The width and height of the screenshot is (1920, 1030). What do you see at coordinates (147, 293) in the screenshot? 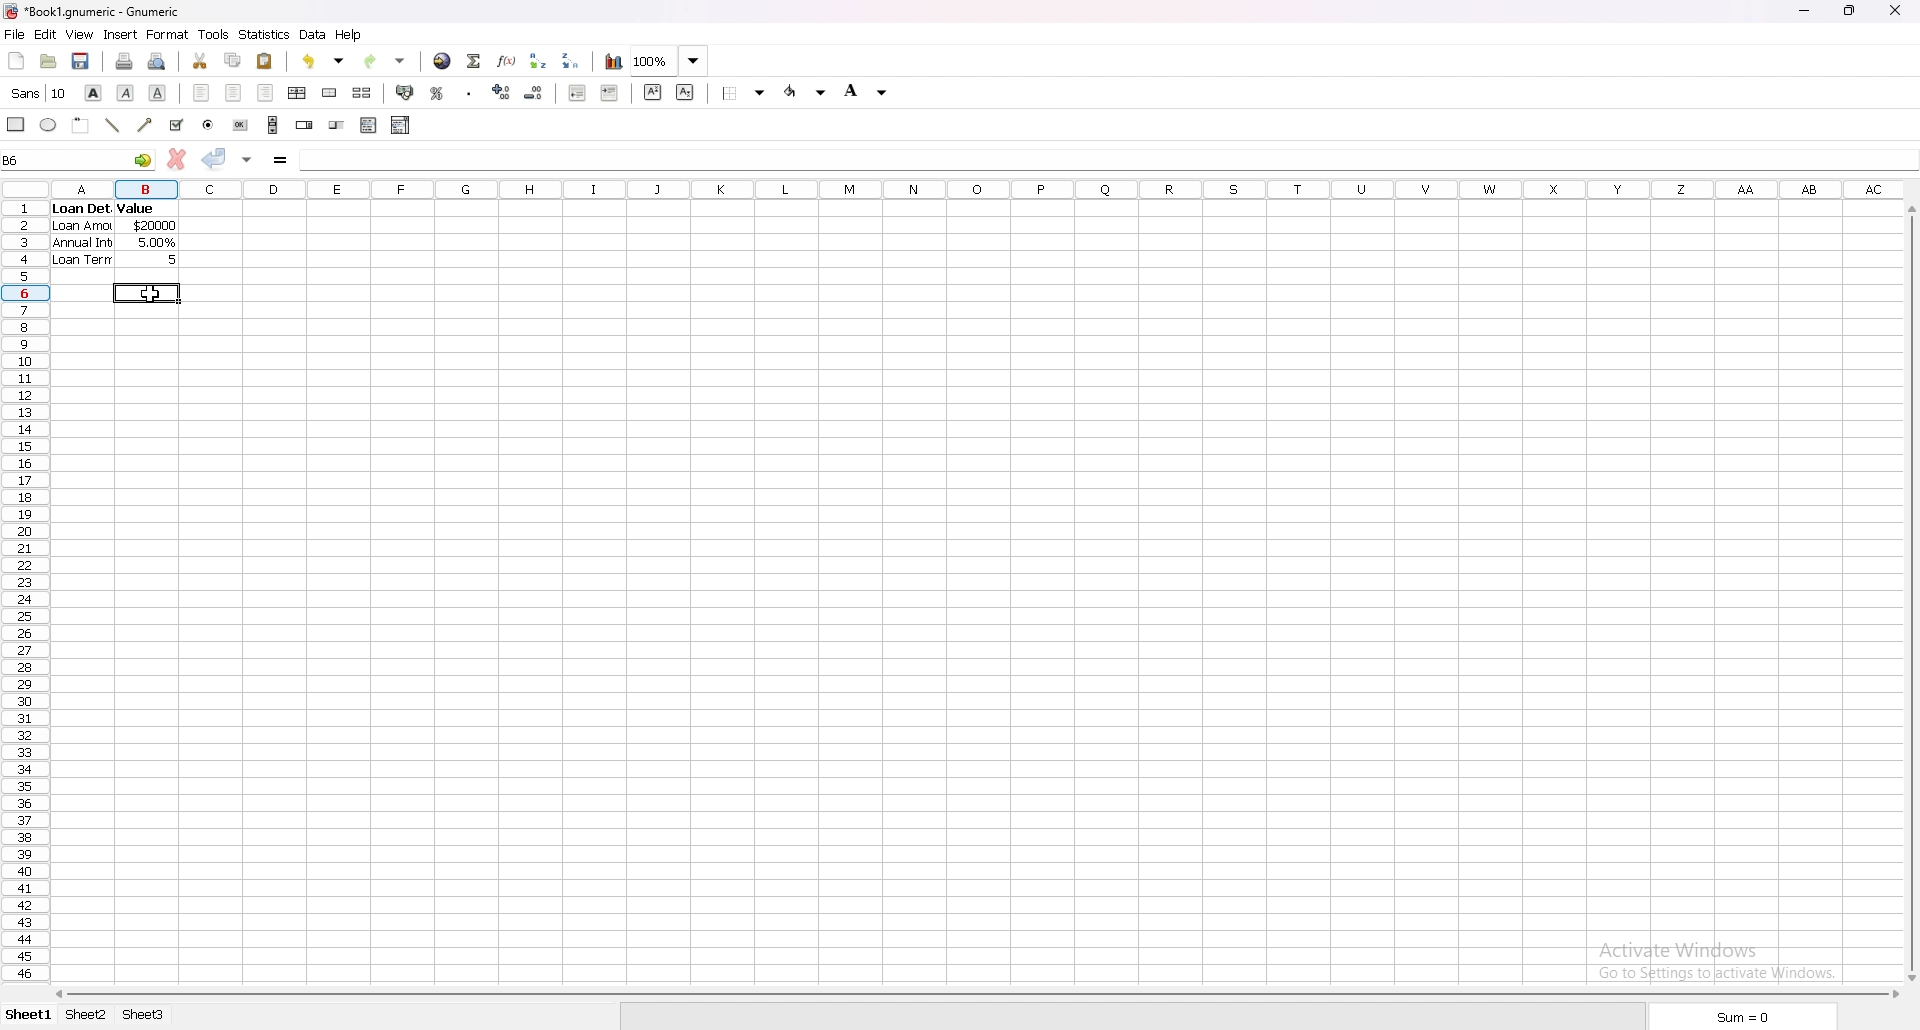
I see `selected cell` at bounding box center [147, 293].